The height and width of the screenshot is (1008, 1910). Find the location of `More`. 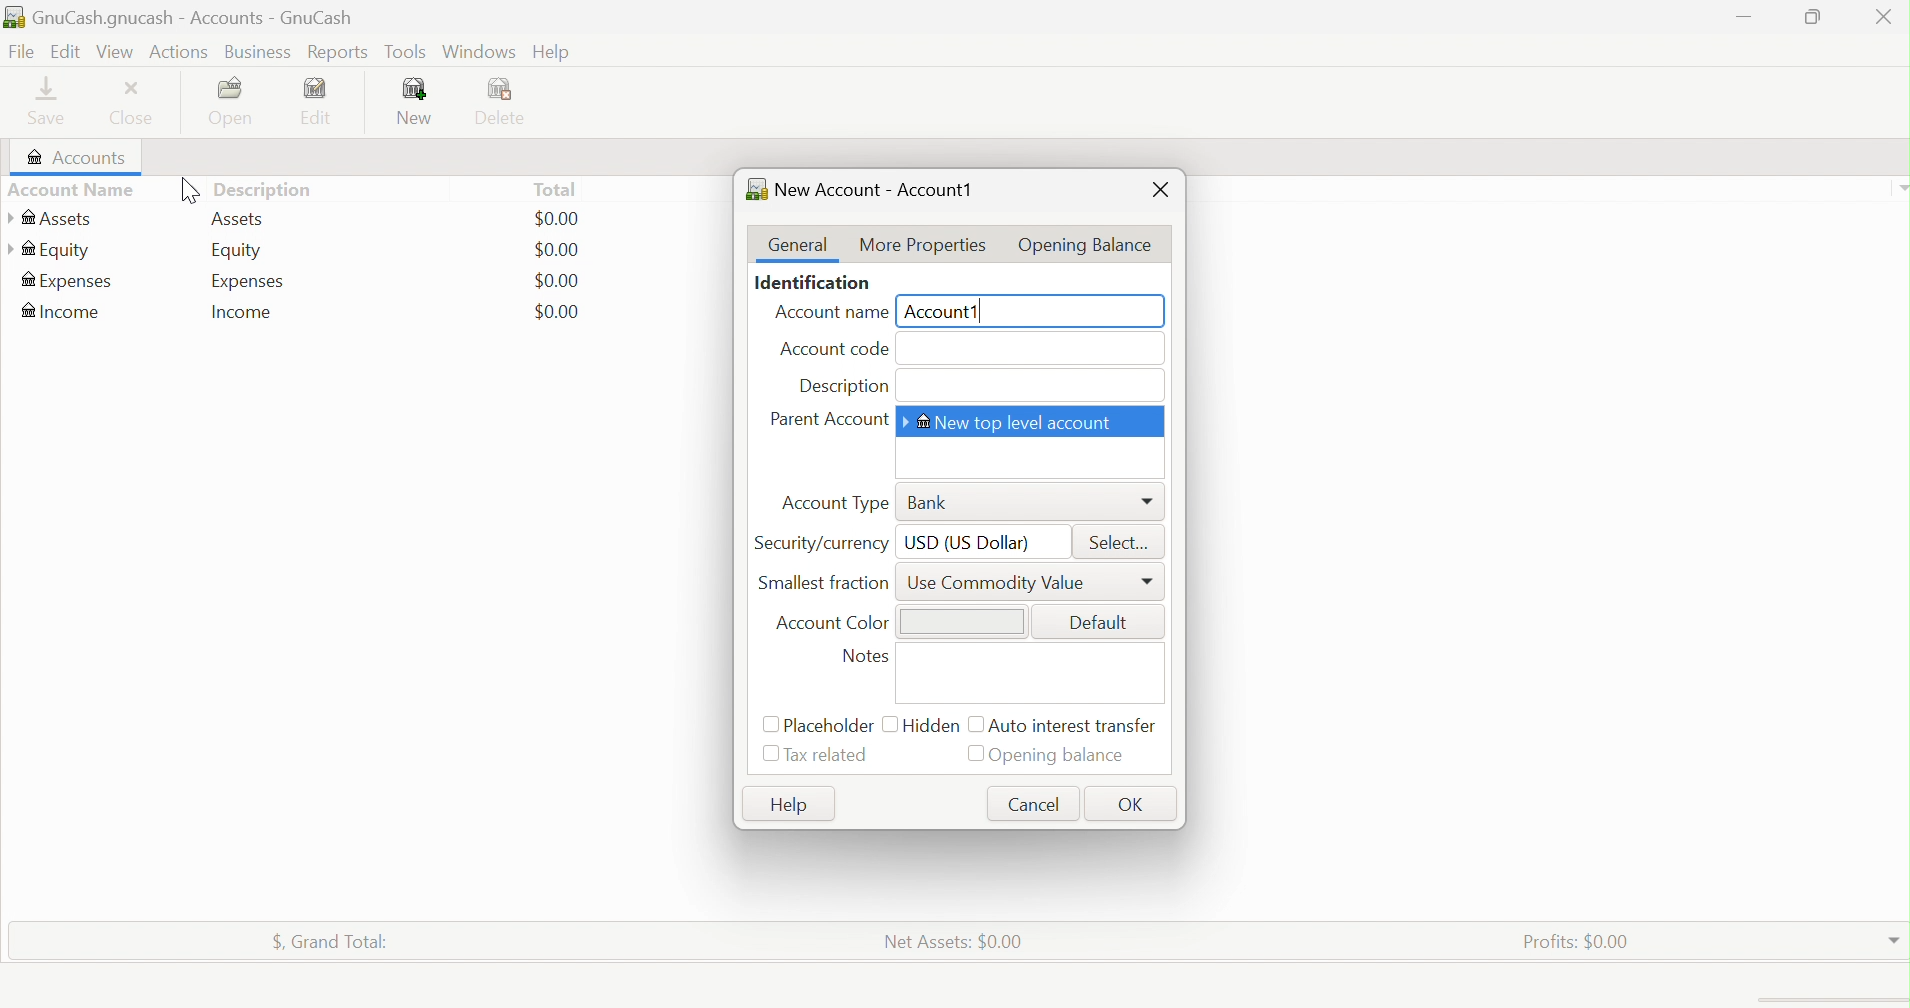

More is located at coordinates (1149, 583).